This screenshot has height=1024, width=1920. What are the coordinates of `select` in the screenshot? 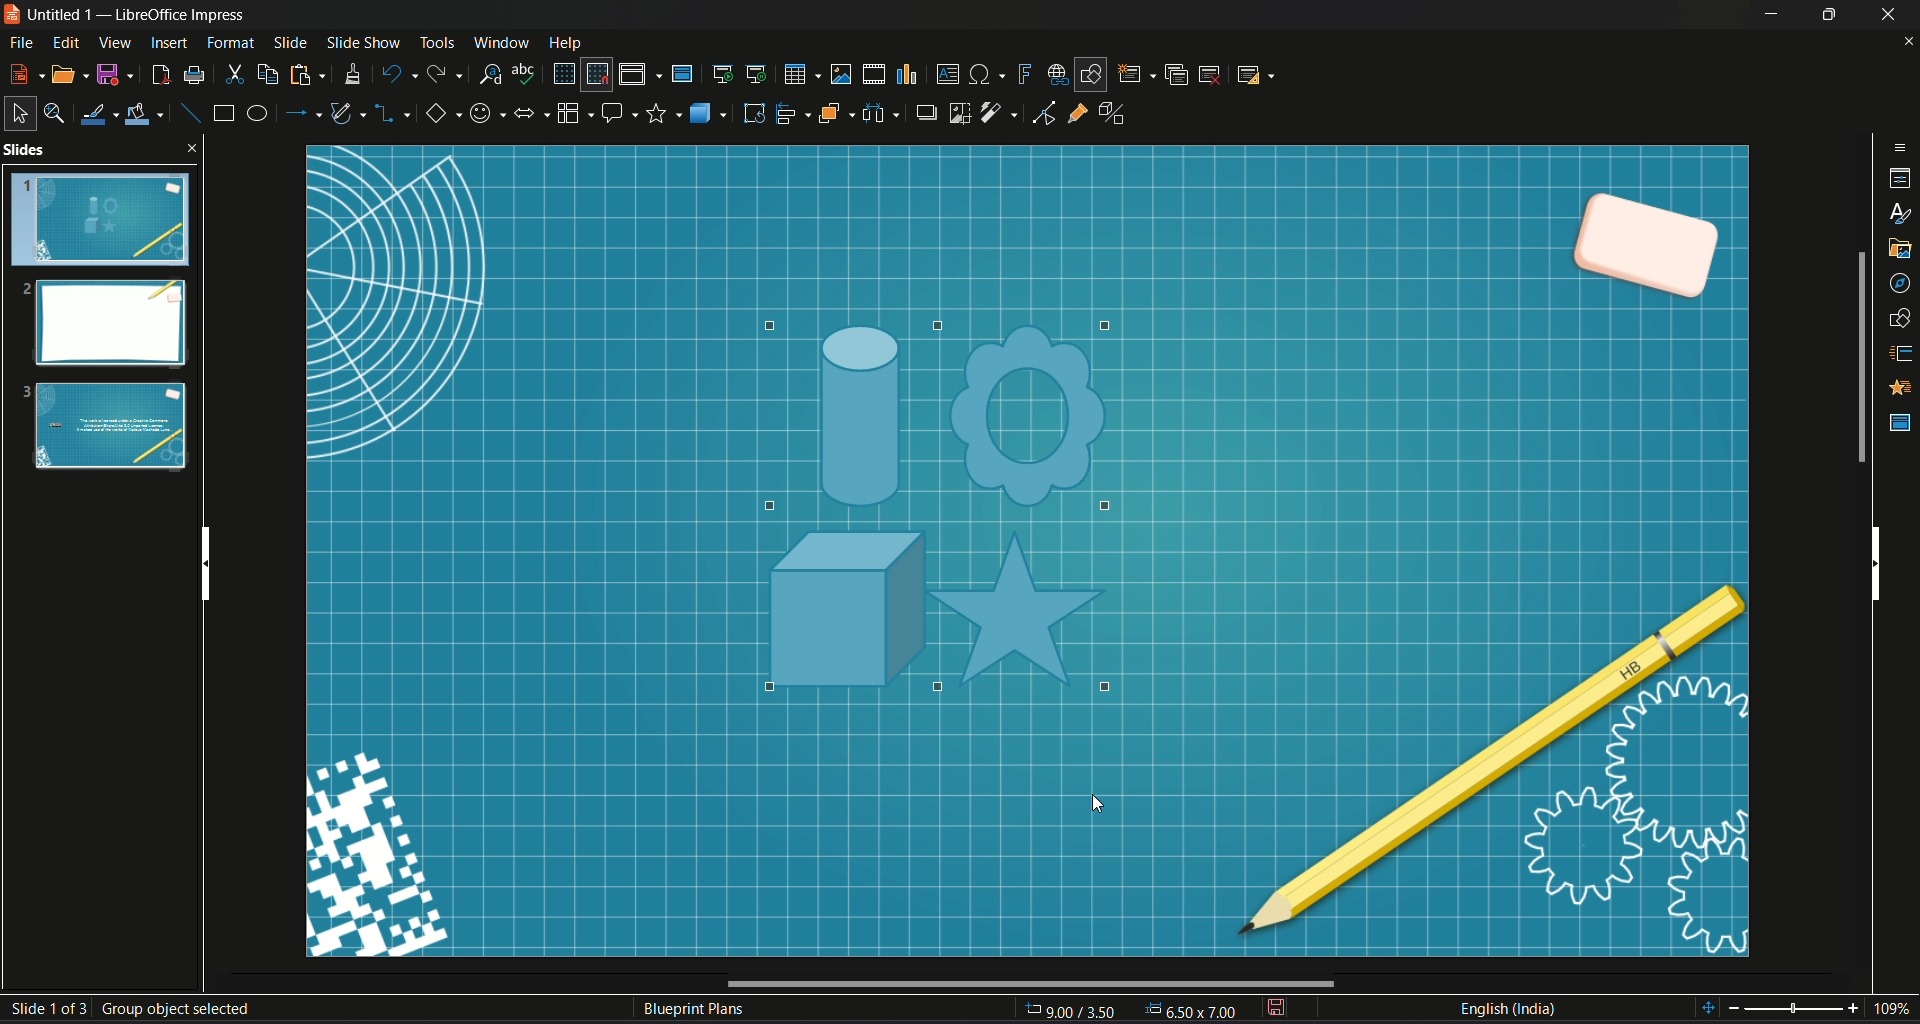 It's located at (17, 113).